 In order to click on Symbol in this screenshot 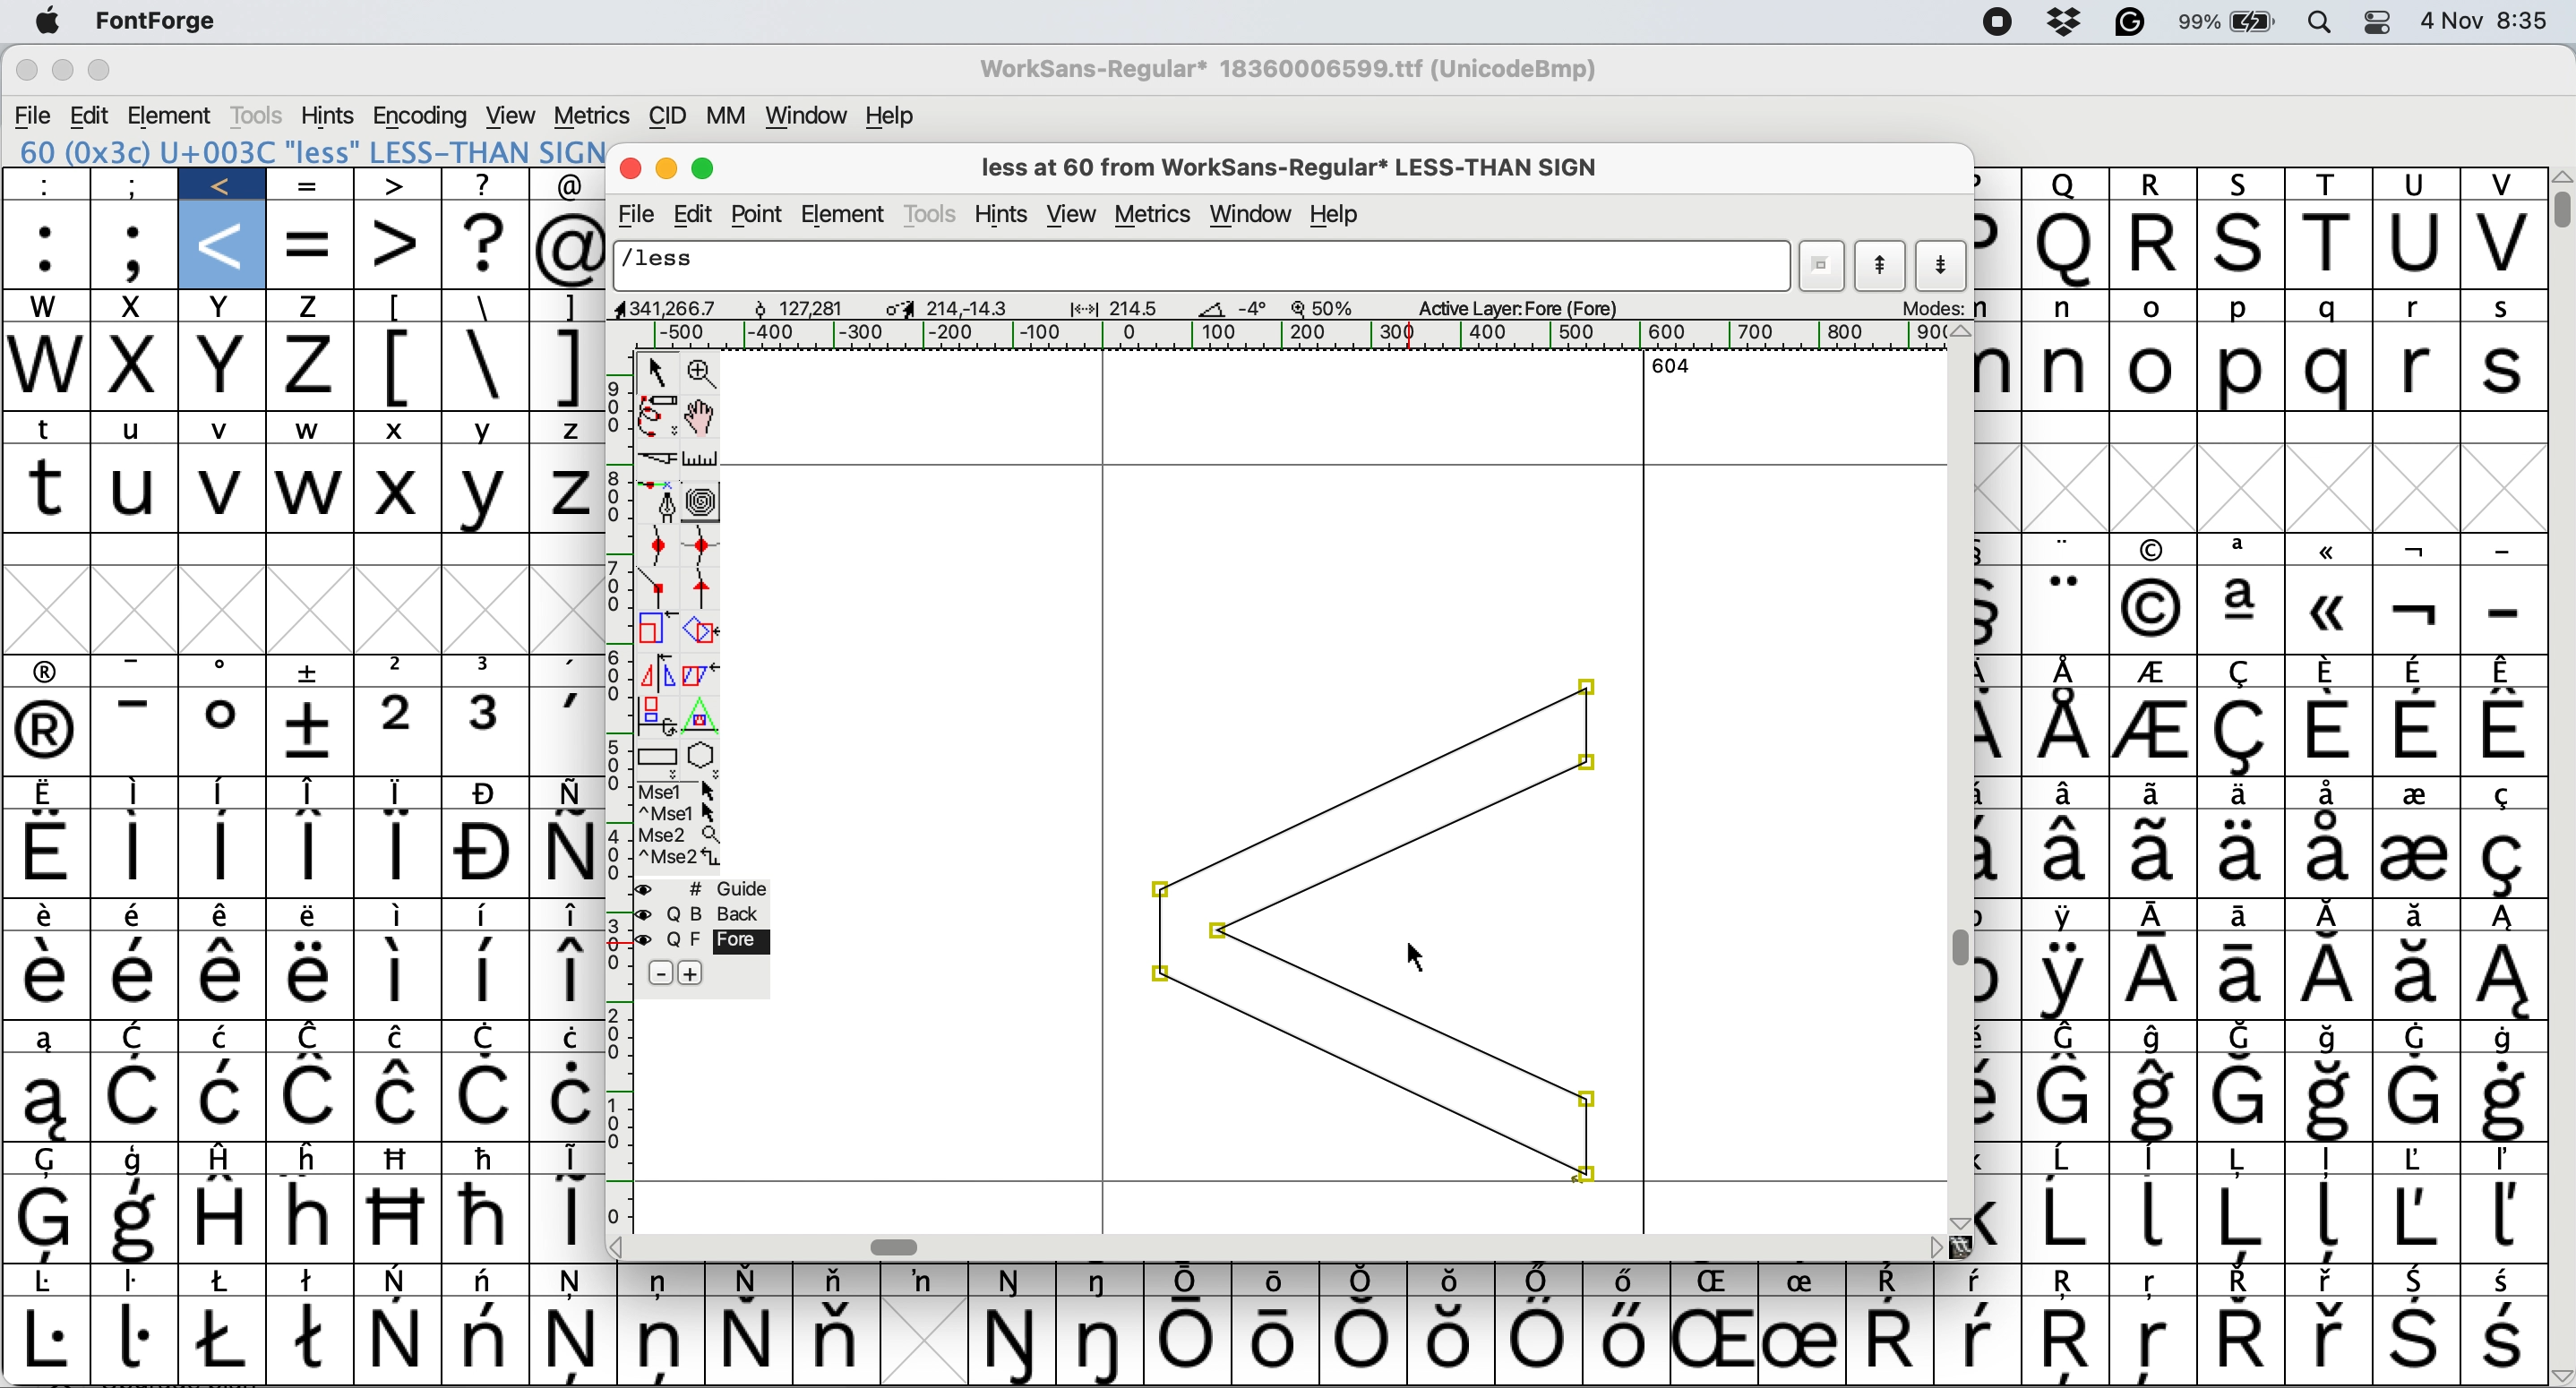, I will do `click(2152, 1160)`.